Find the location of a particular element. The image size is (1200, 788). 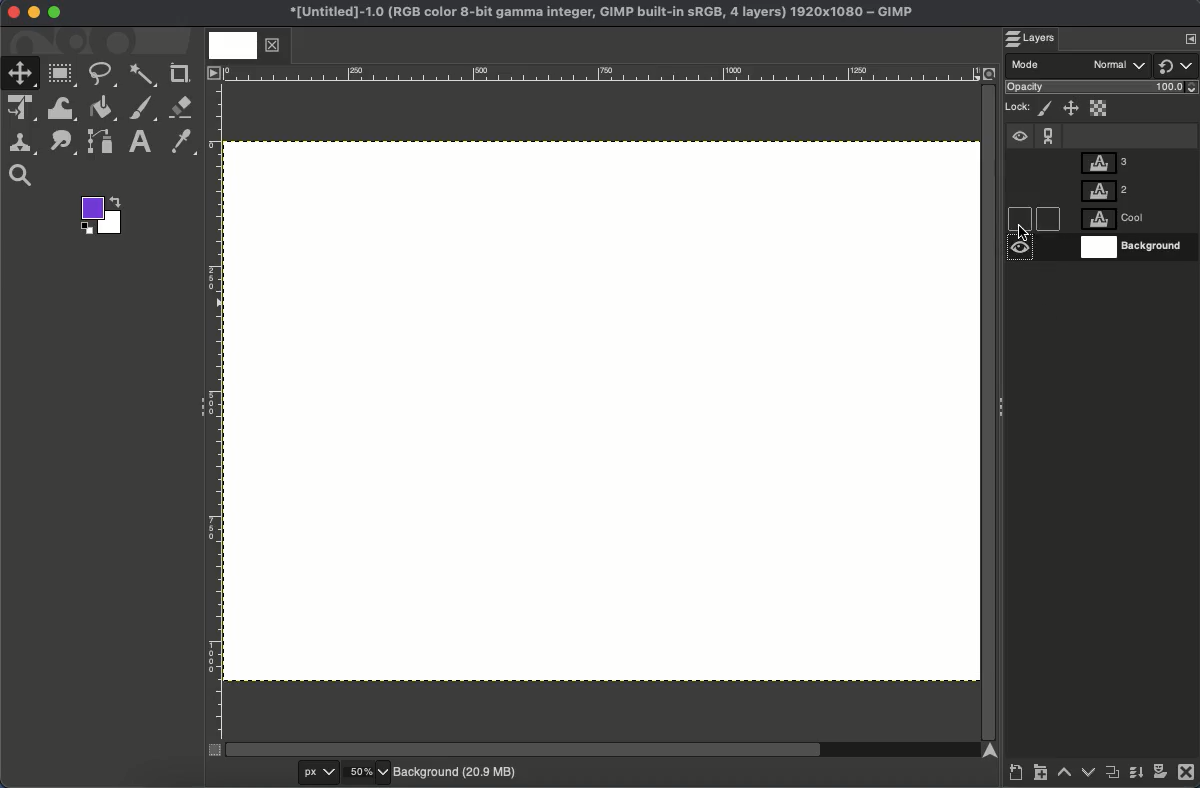

Lower layer is located at coordinates (1087, 775).